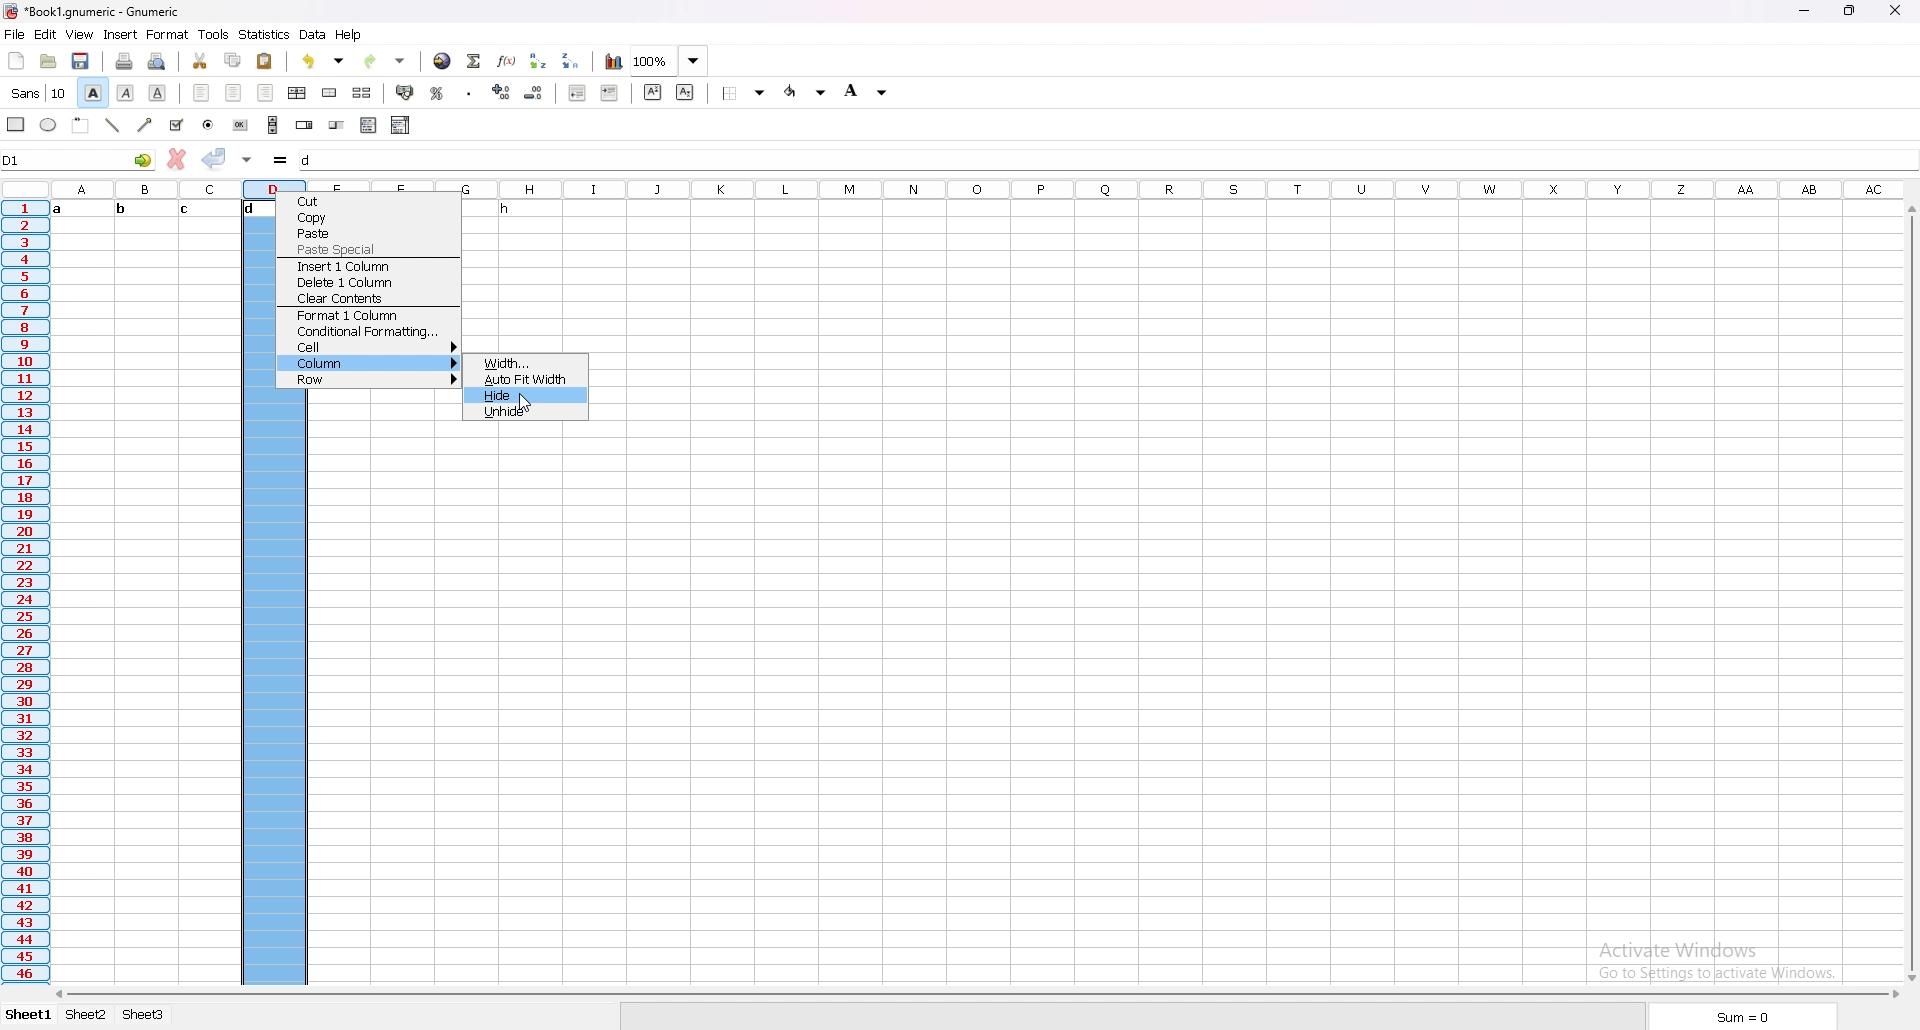  What do you see at coordinates (125, 62) in the screenshot?
I see `print` at bounding box center [125, 62].